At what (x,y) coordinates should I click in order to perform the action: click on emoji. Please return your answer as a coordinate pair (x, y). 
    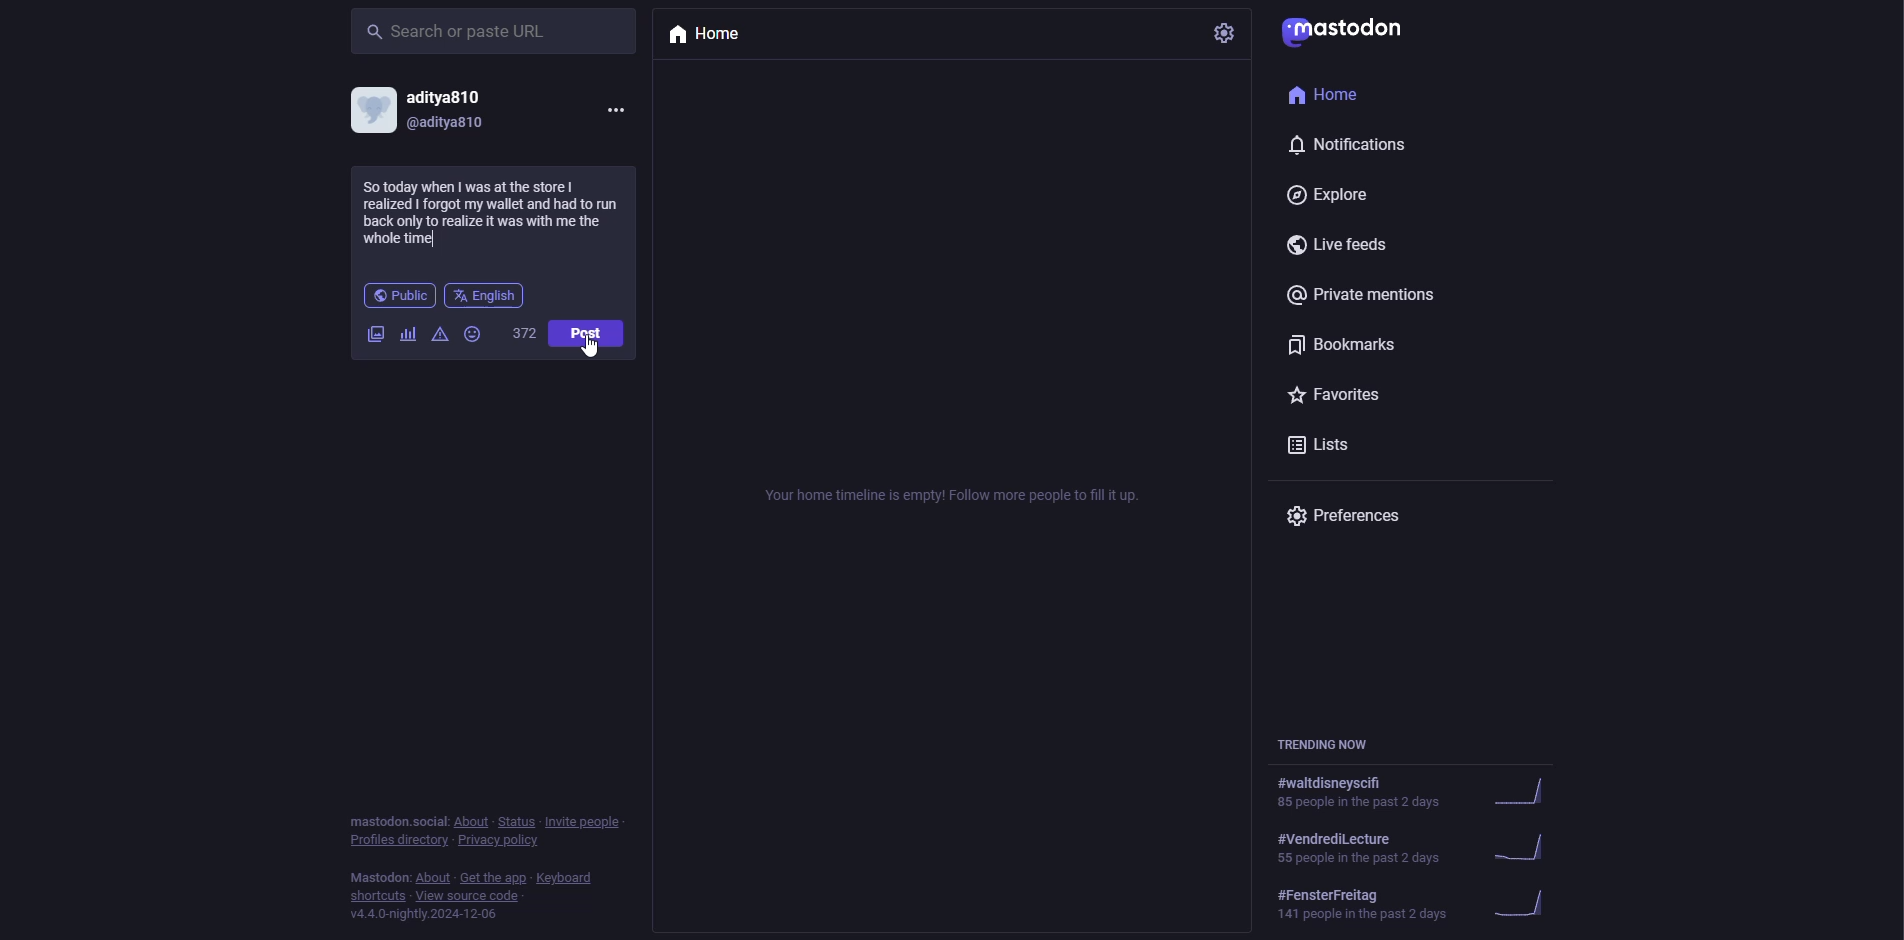
    Looking at the image, I should click on (474, 334).